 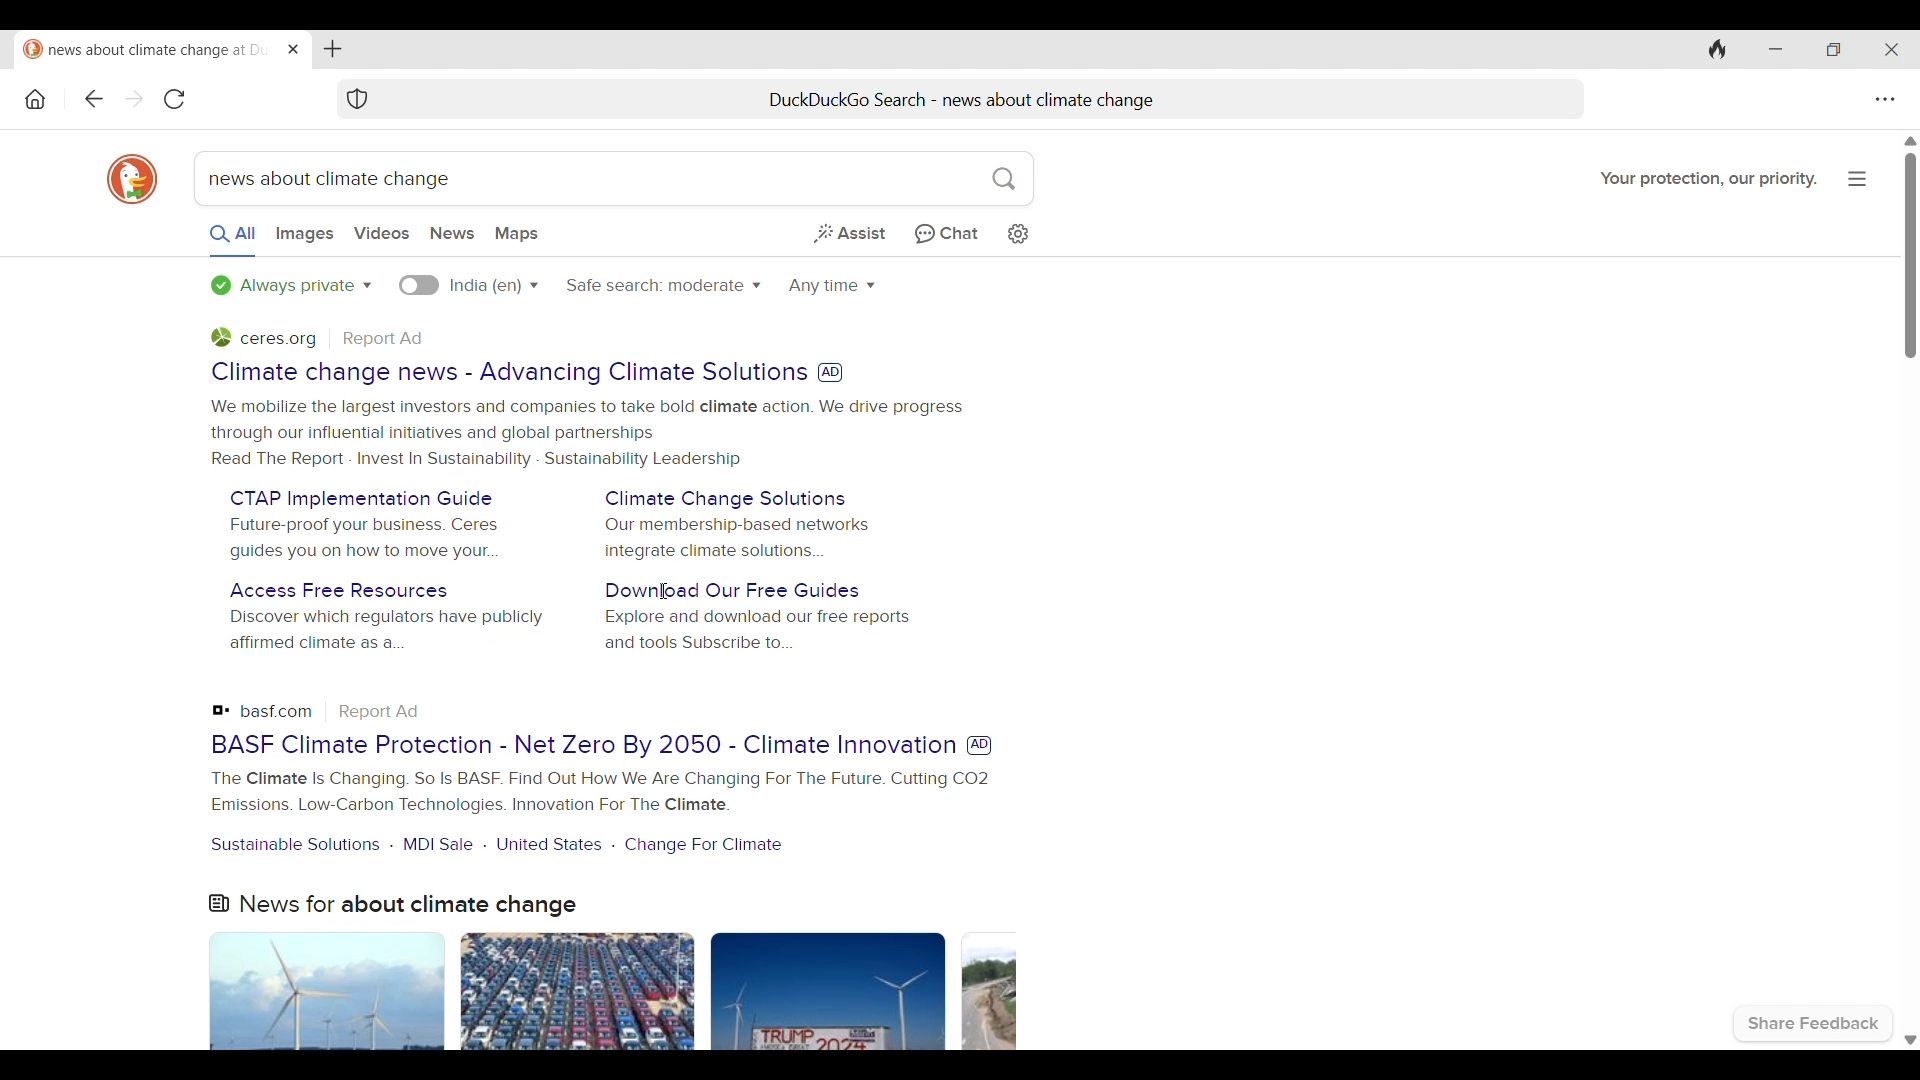 What do you see at coordinates (358, 98) in the screenshot?
I see `Browser protection` at bounding box center [358, 98].